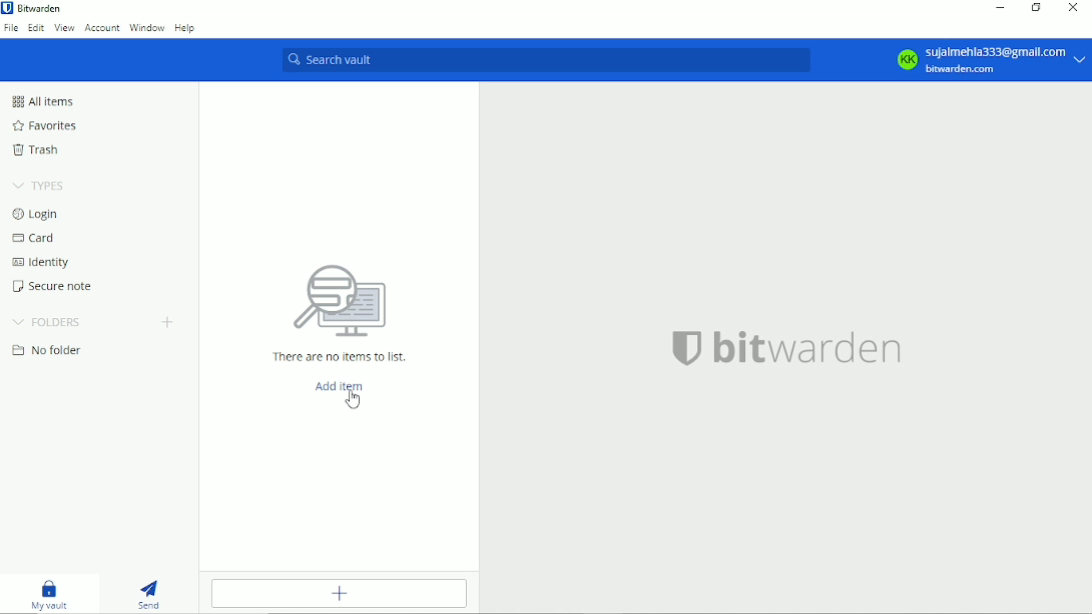 The height and width of the screenshot is (614, 1092). What do you see at coordinates (41, 101) in the screenshot?
I see `All items` at bounding box center [41, 101].